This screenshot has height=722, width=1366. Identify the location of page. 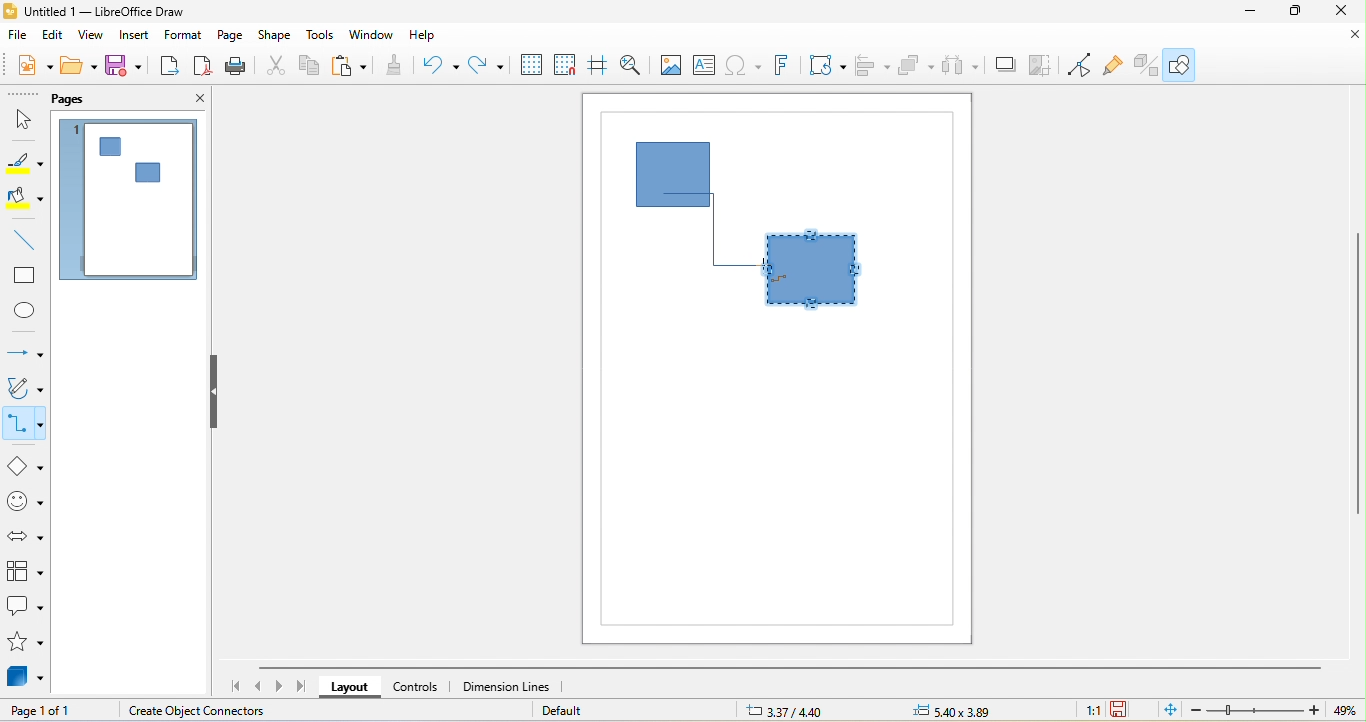
(230, 36).